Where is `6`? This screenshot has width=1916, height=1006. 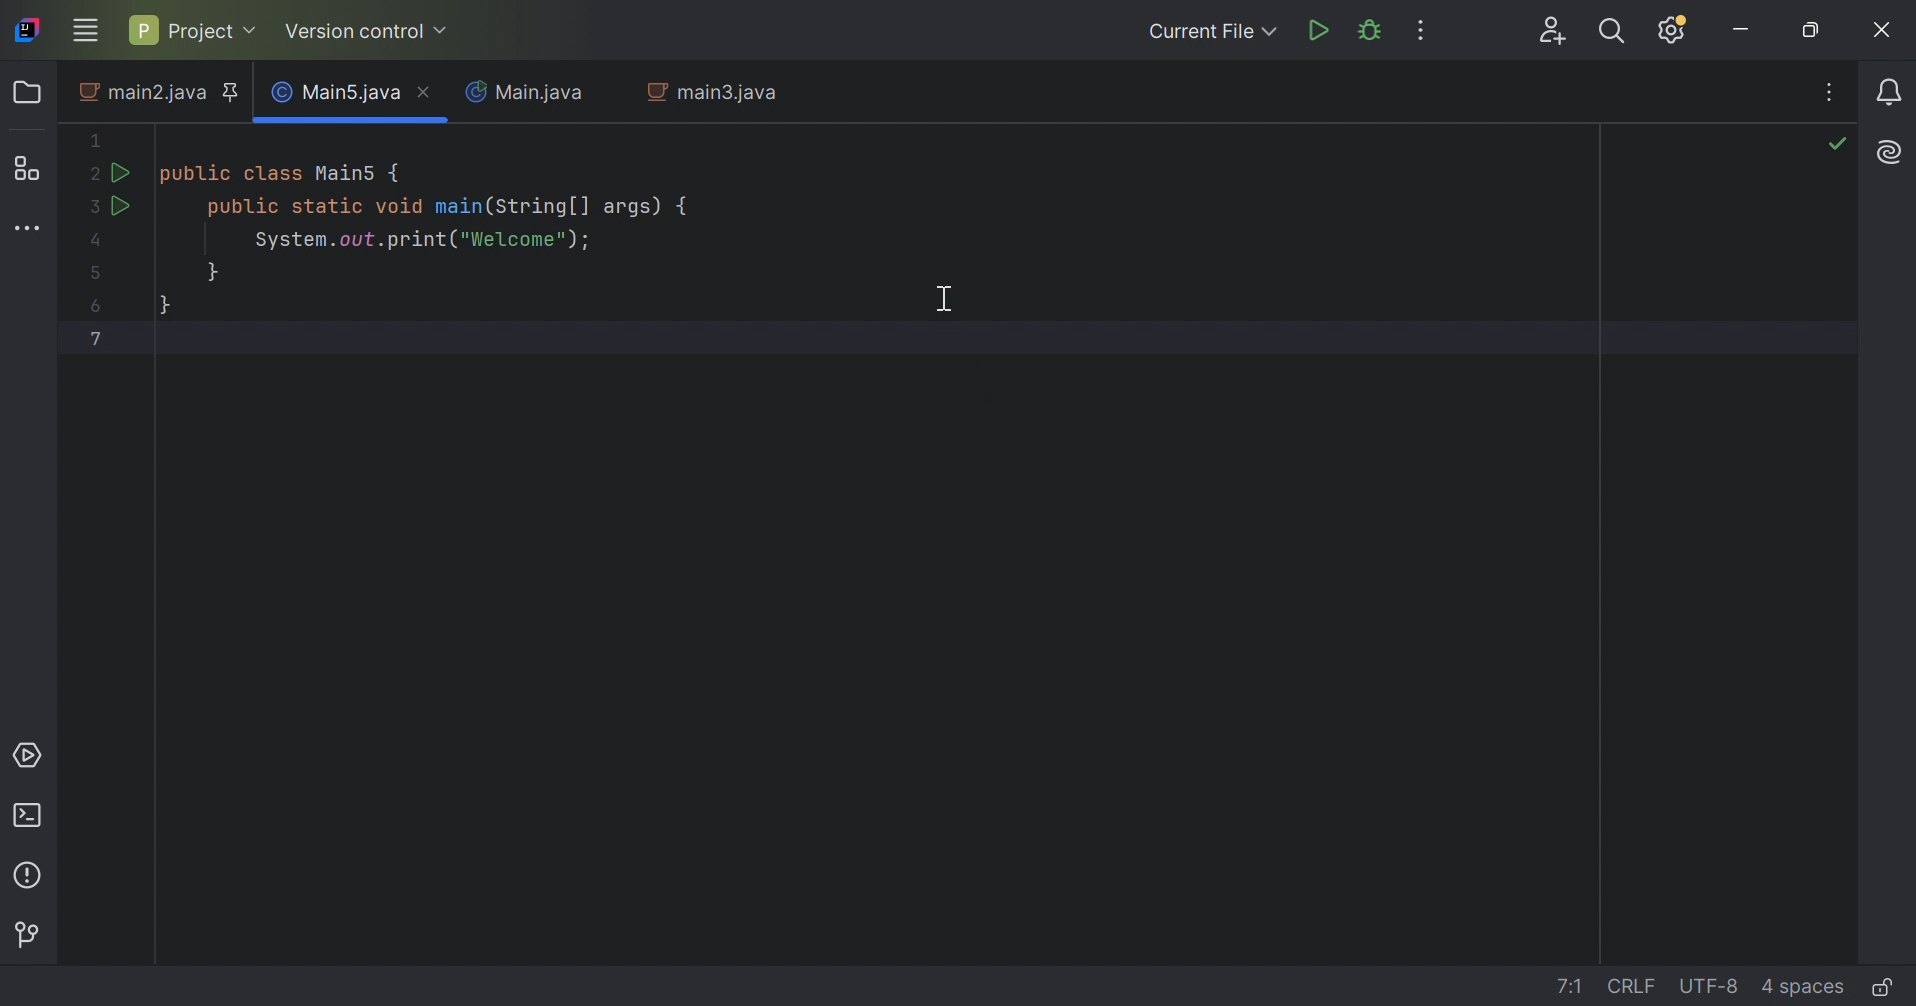
6 is located at coordinates (89, 306).